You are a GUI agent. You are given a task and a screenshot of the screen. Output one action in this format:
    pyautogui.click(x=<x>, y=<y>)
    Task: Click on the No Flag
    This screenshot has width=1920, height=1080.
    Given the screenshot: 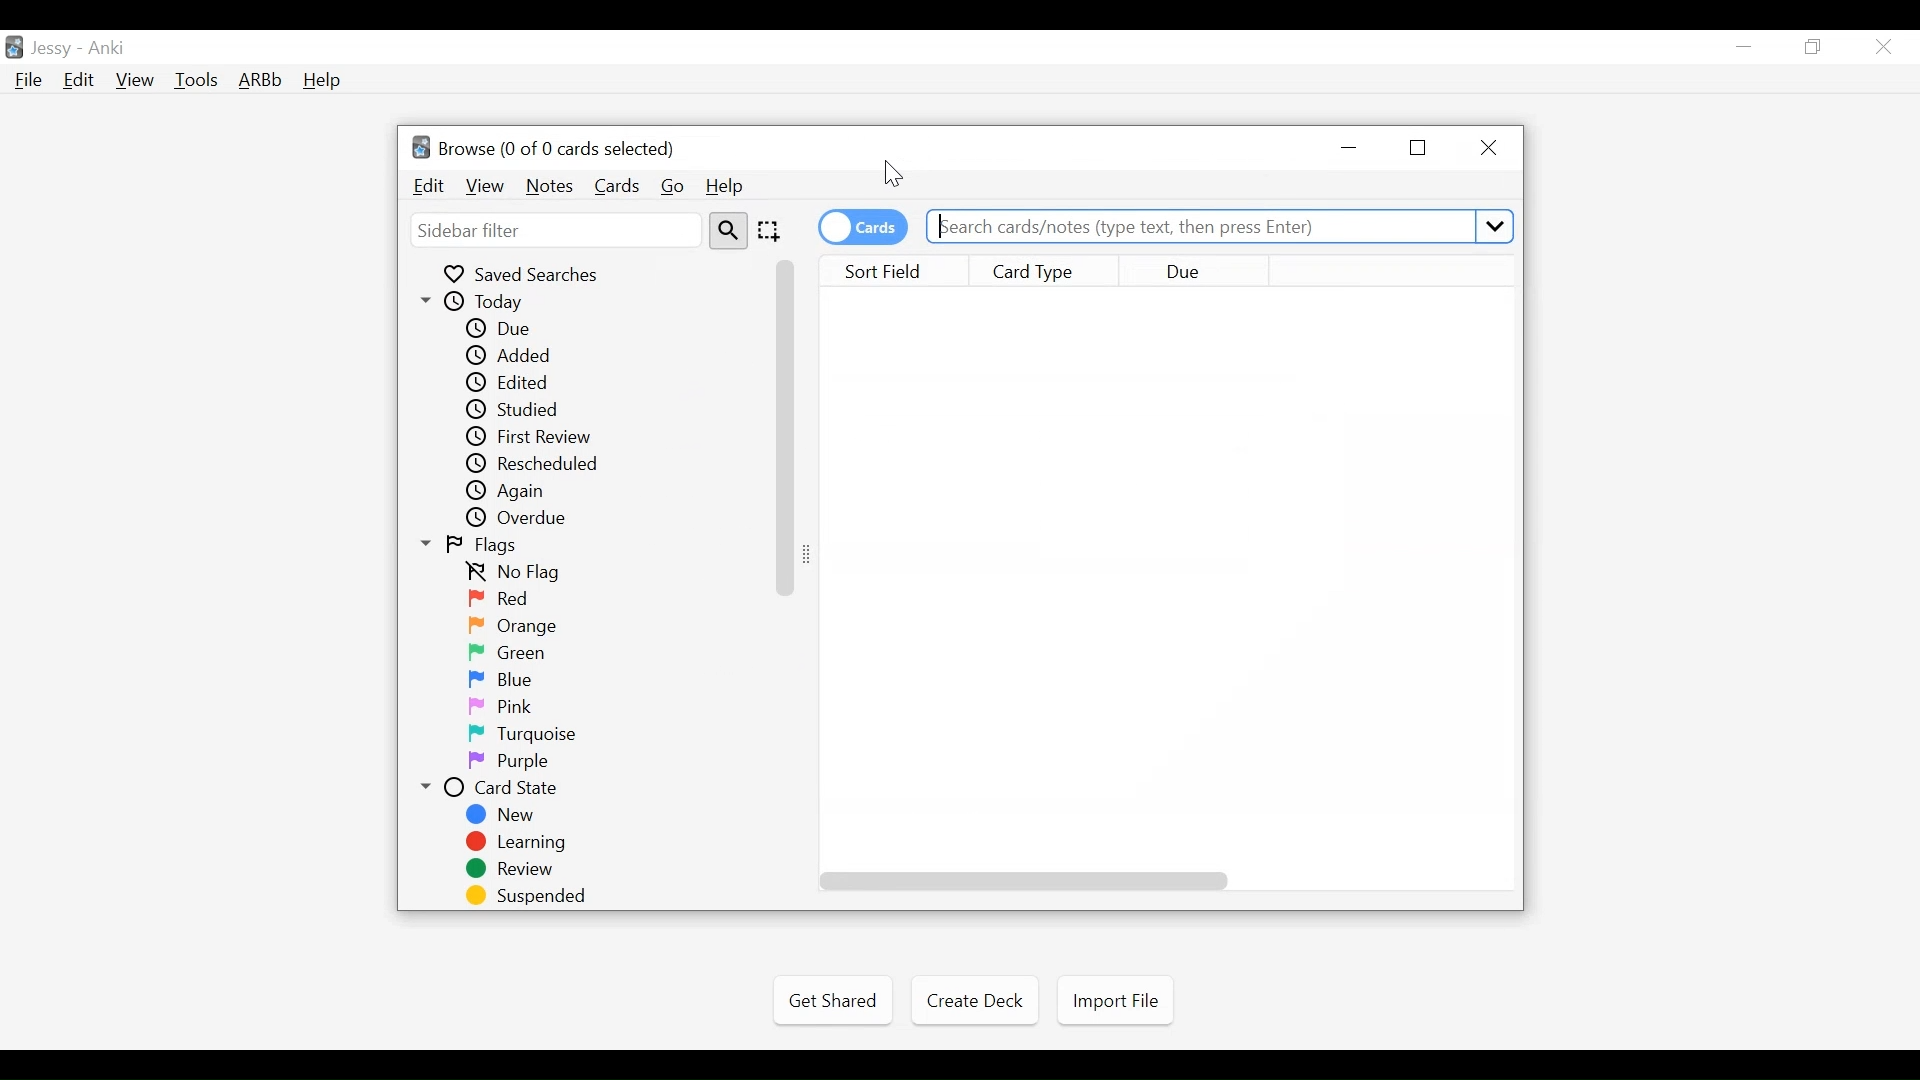 What is the action you would take?
    pyautogui.click(x=521, y=573)
    